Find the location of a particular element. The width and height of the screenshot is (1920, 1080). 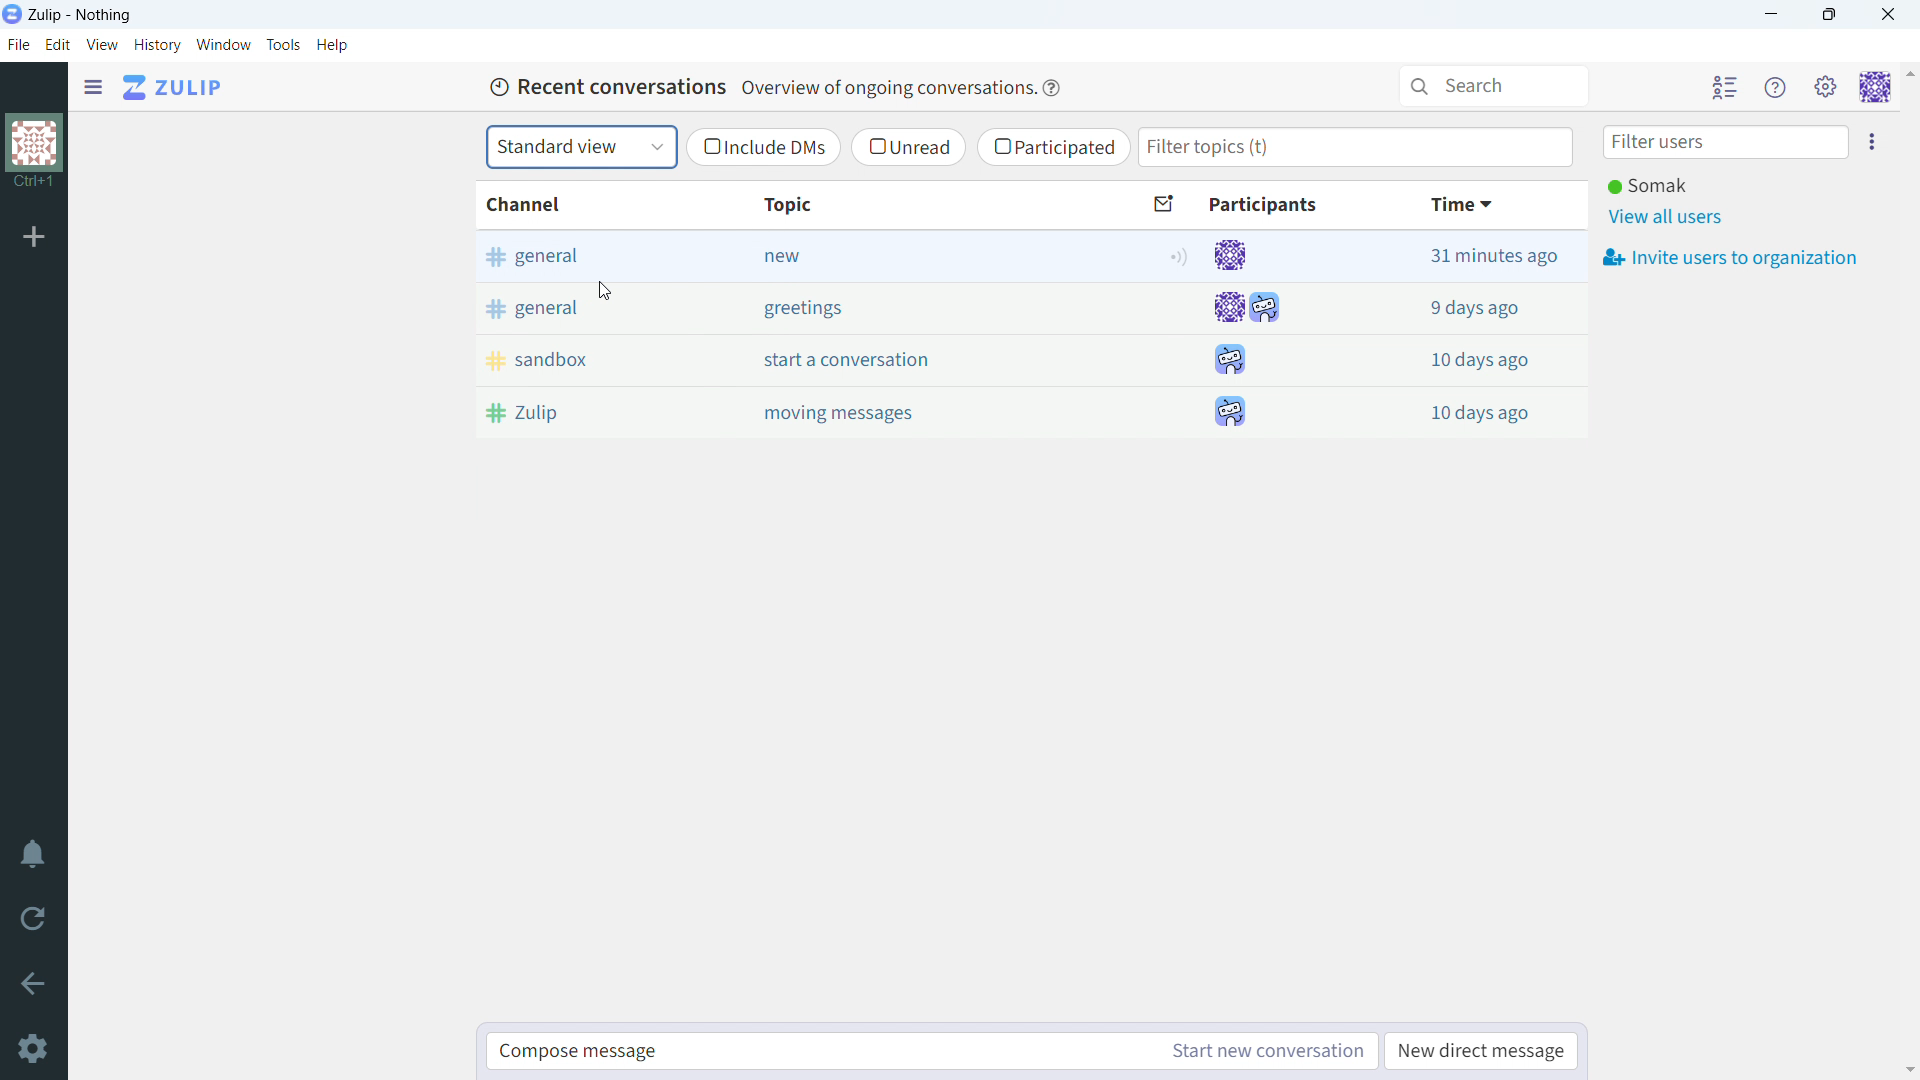

h is located at coordinates (333, 45).